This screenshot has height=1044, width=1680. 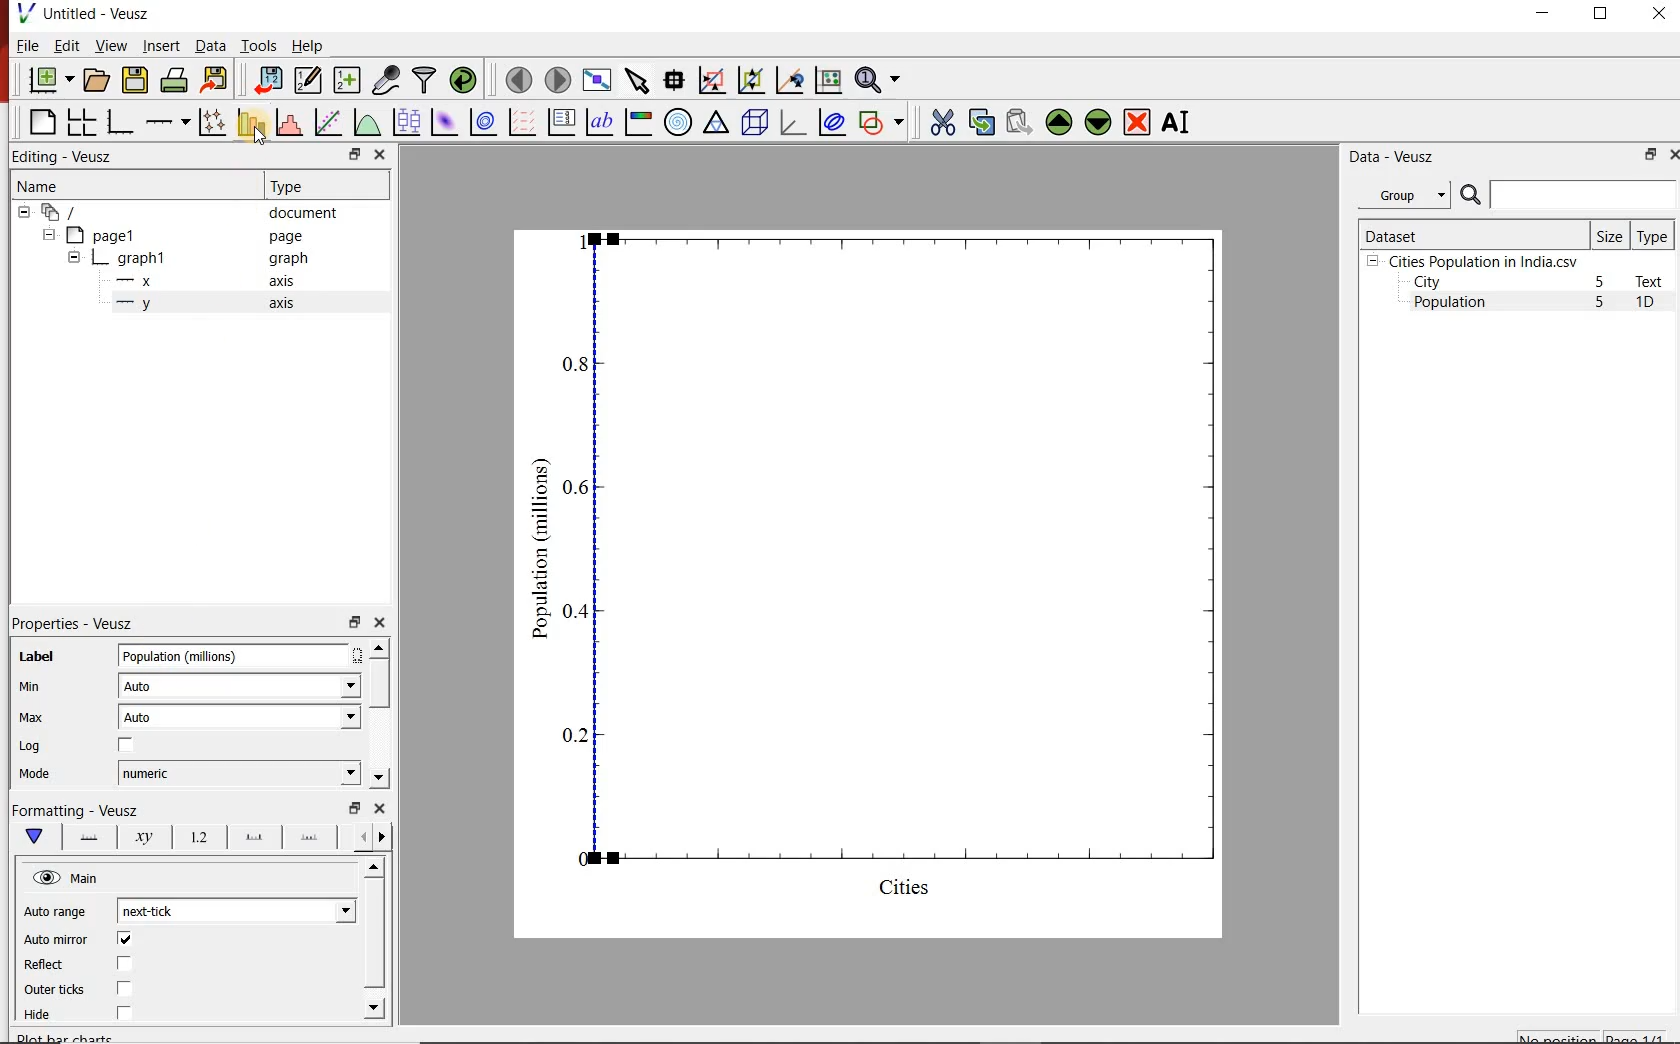 What do you see at coordinates (597, 80) in the screenshot?
I see `view plot full screen` at bounding box center [597, 80].